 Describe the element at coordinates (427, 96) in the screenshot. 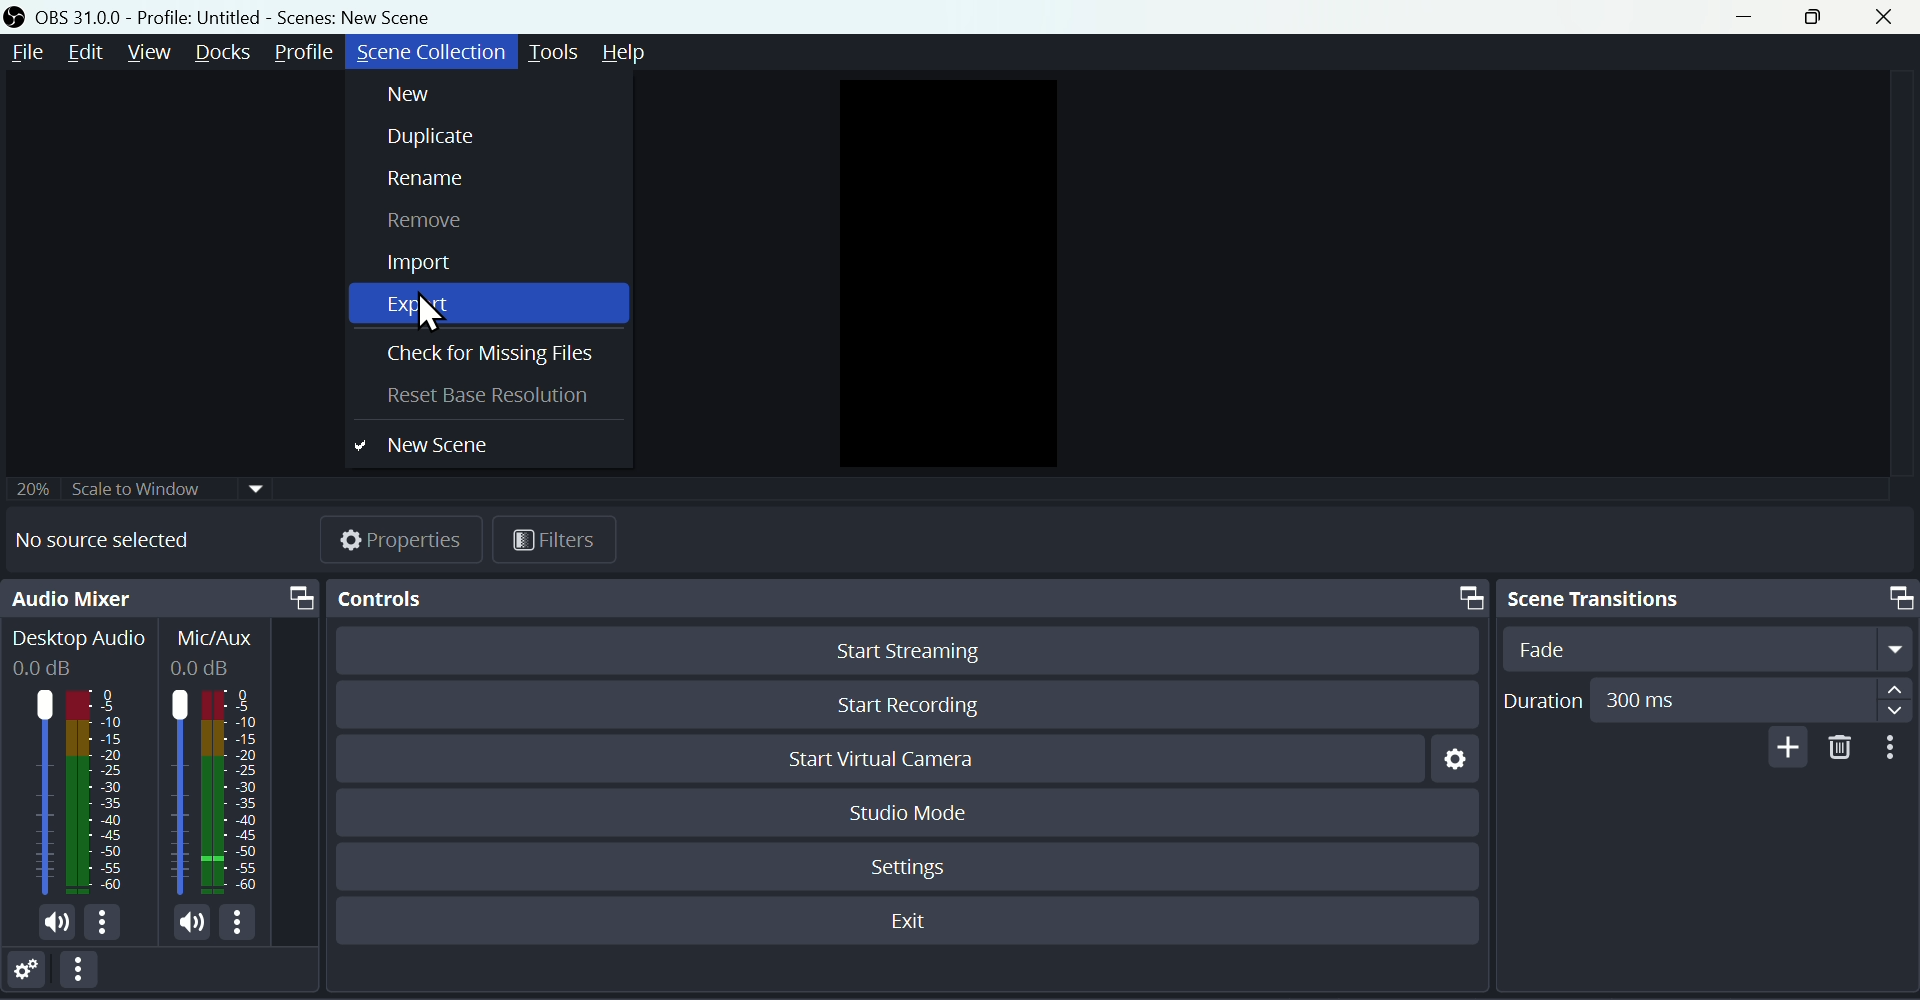

I see `New` at that location.